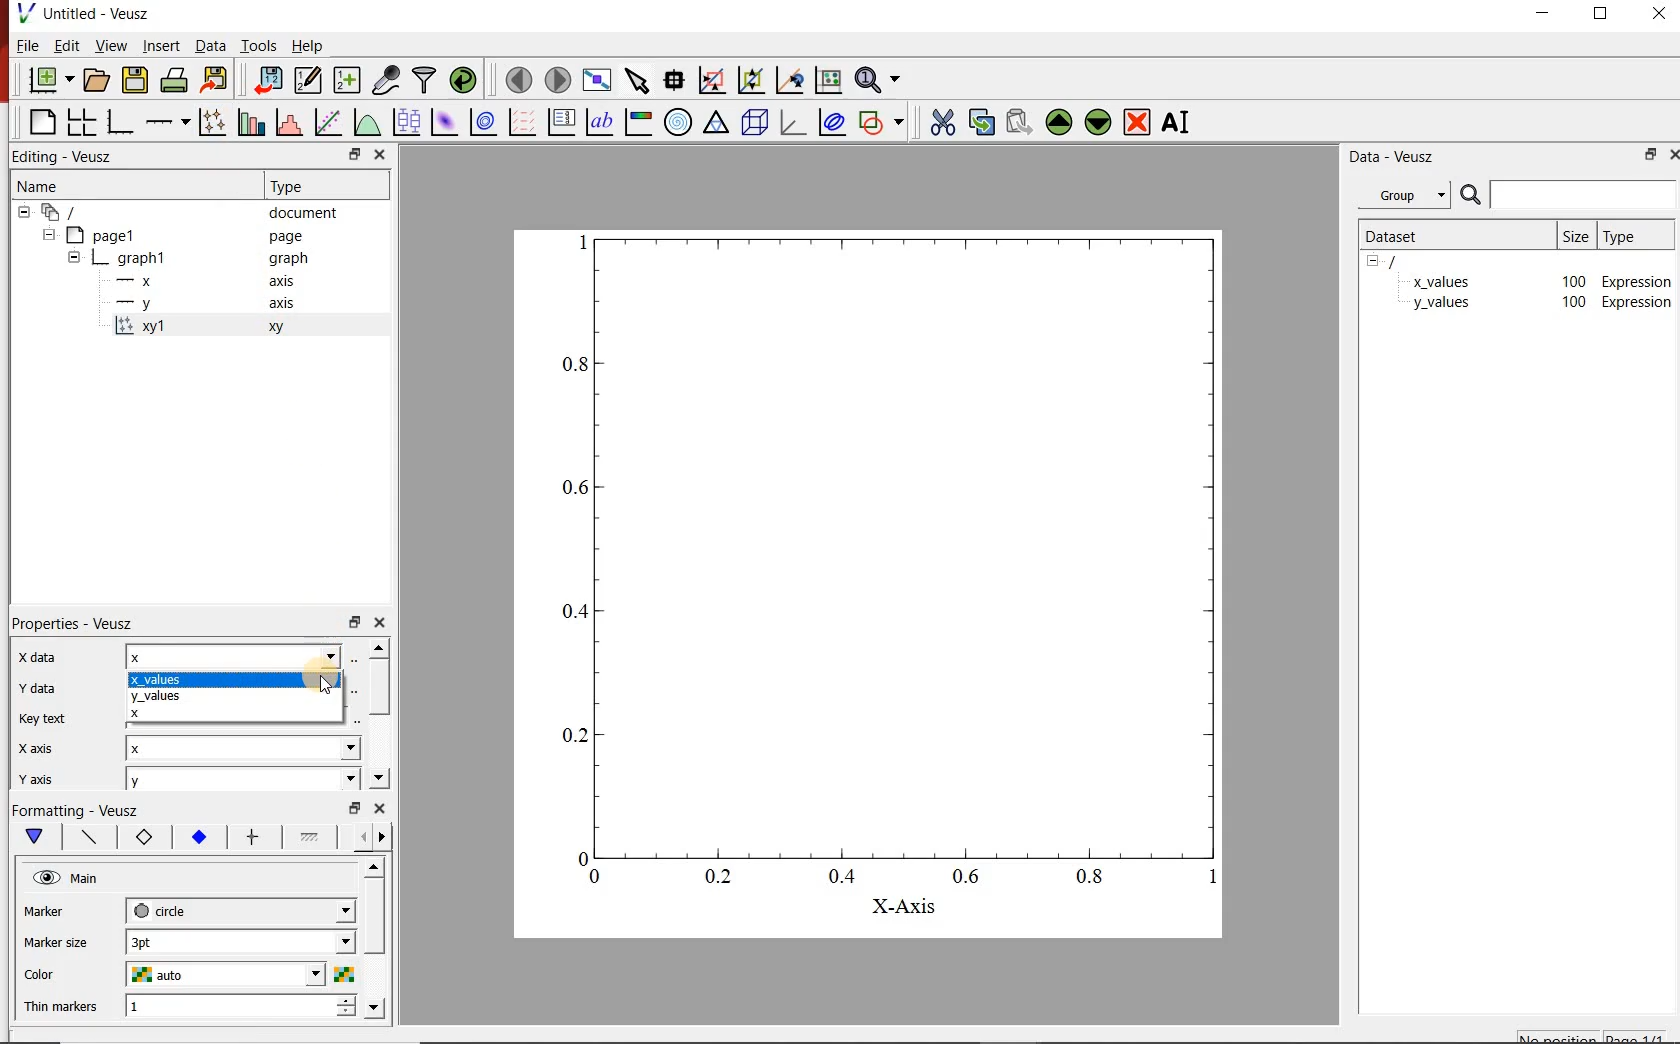 This screenshot has width=1680, height=1044. What do you see at coordinates (1572, 304) in the screenshot?
I see `100` at bounding box center [1572, 304].